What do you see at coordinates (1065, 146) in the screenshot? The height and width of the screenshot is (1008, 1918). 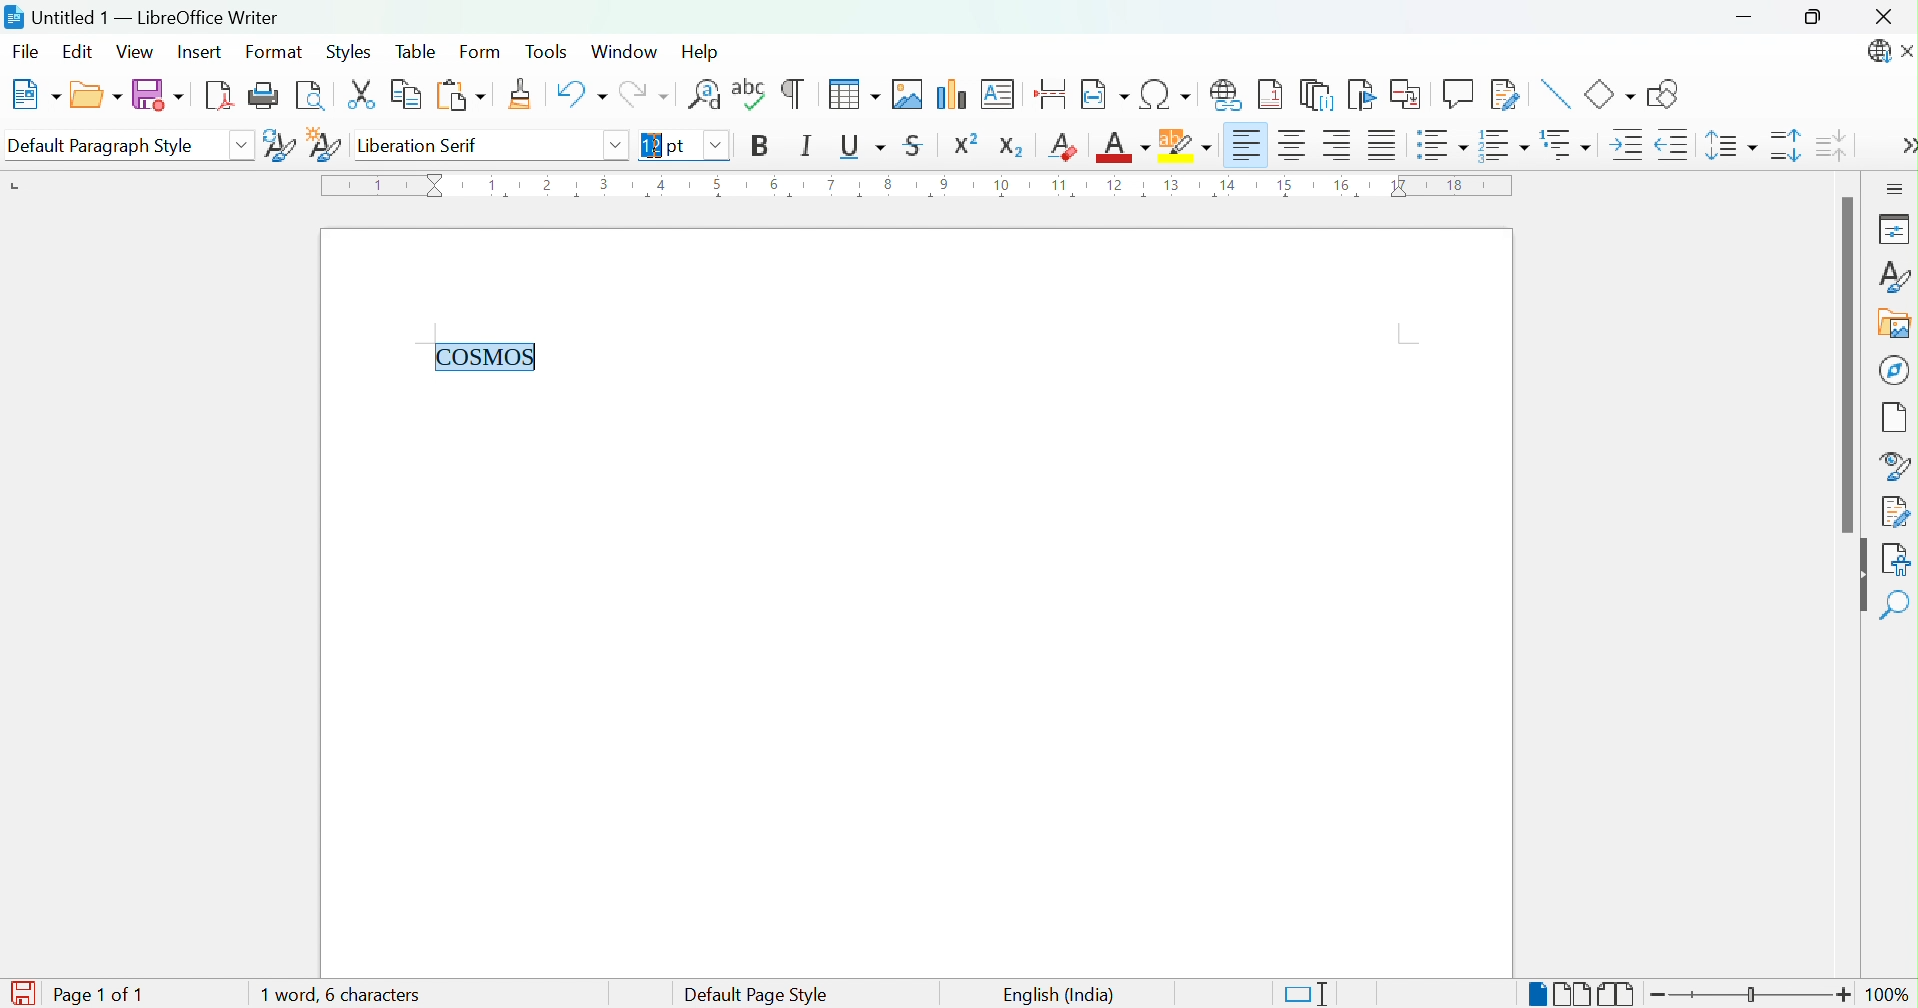 I see `Clear Direct Formatting` at bounding box center [1065, 146].